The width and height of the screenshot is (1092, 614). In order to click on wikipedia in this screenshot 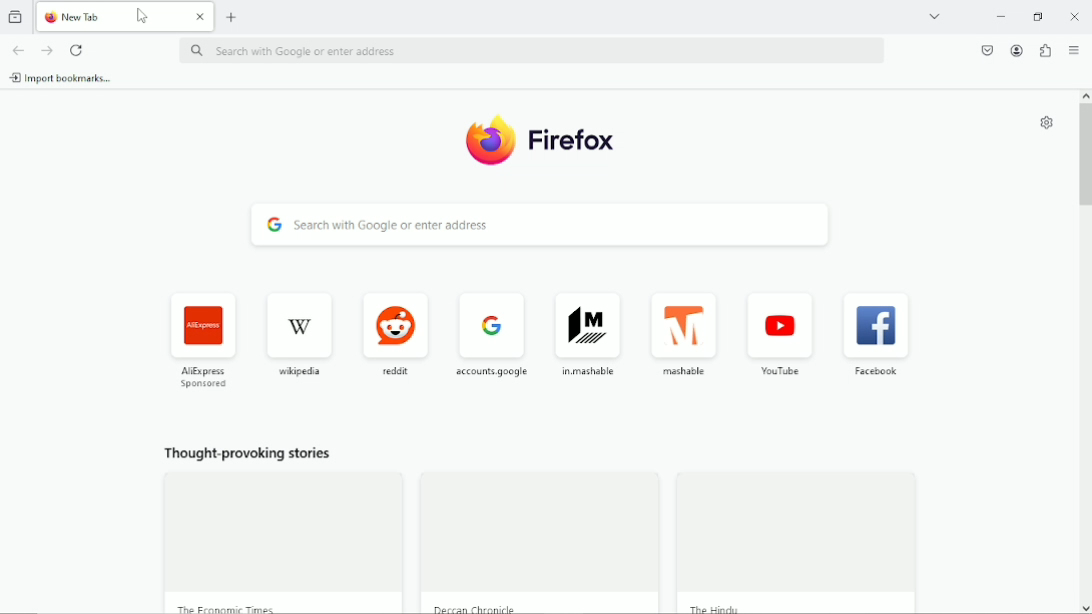, I will do `click(298, 333)`.